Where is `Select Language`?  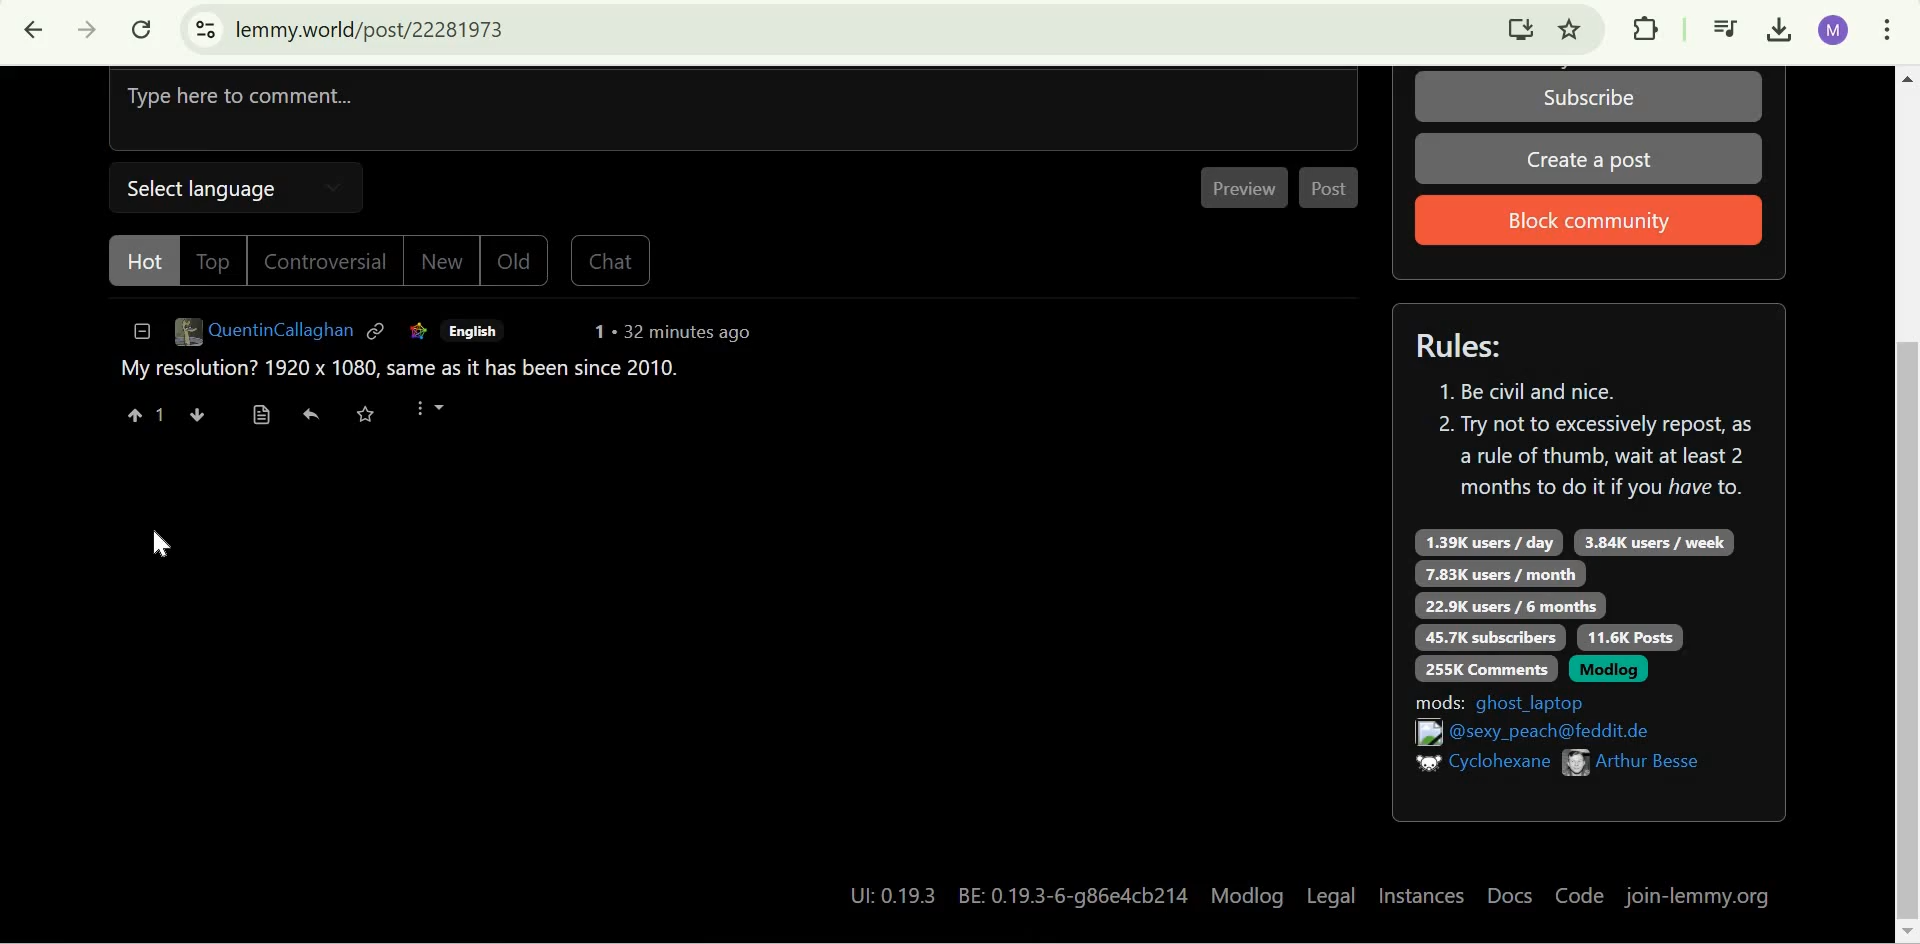 Select Language is located at coordinates (243, 191).